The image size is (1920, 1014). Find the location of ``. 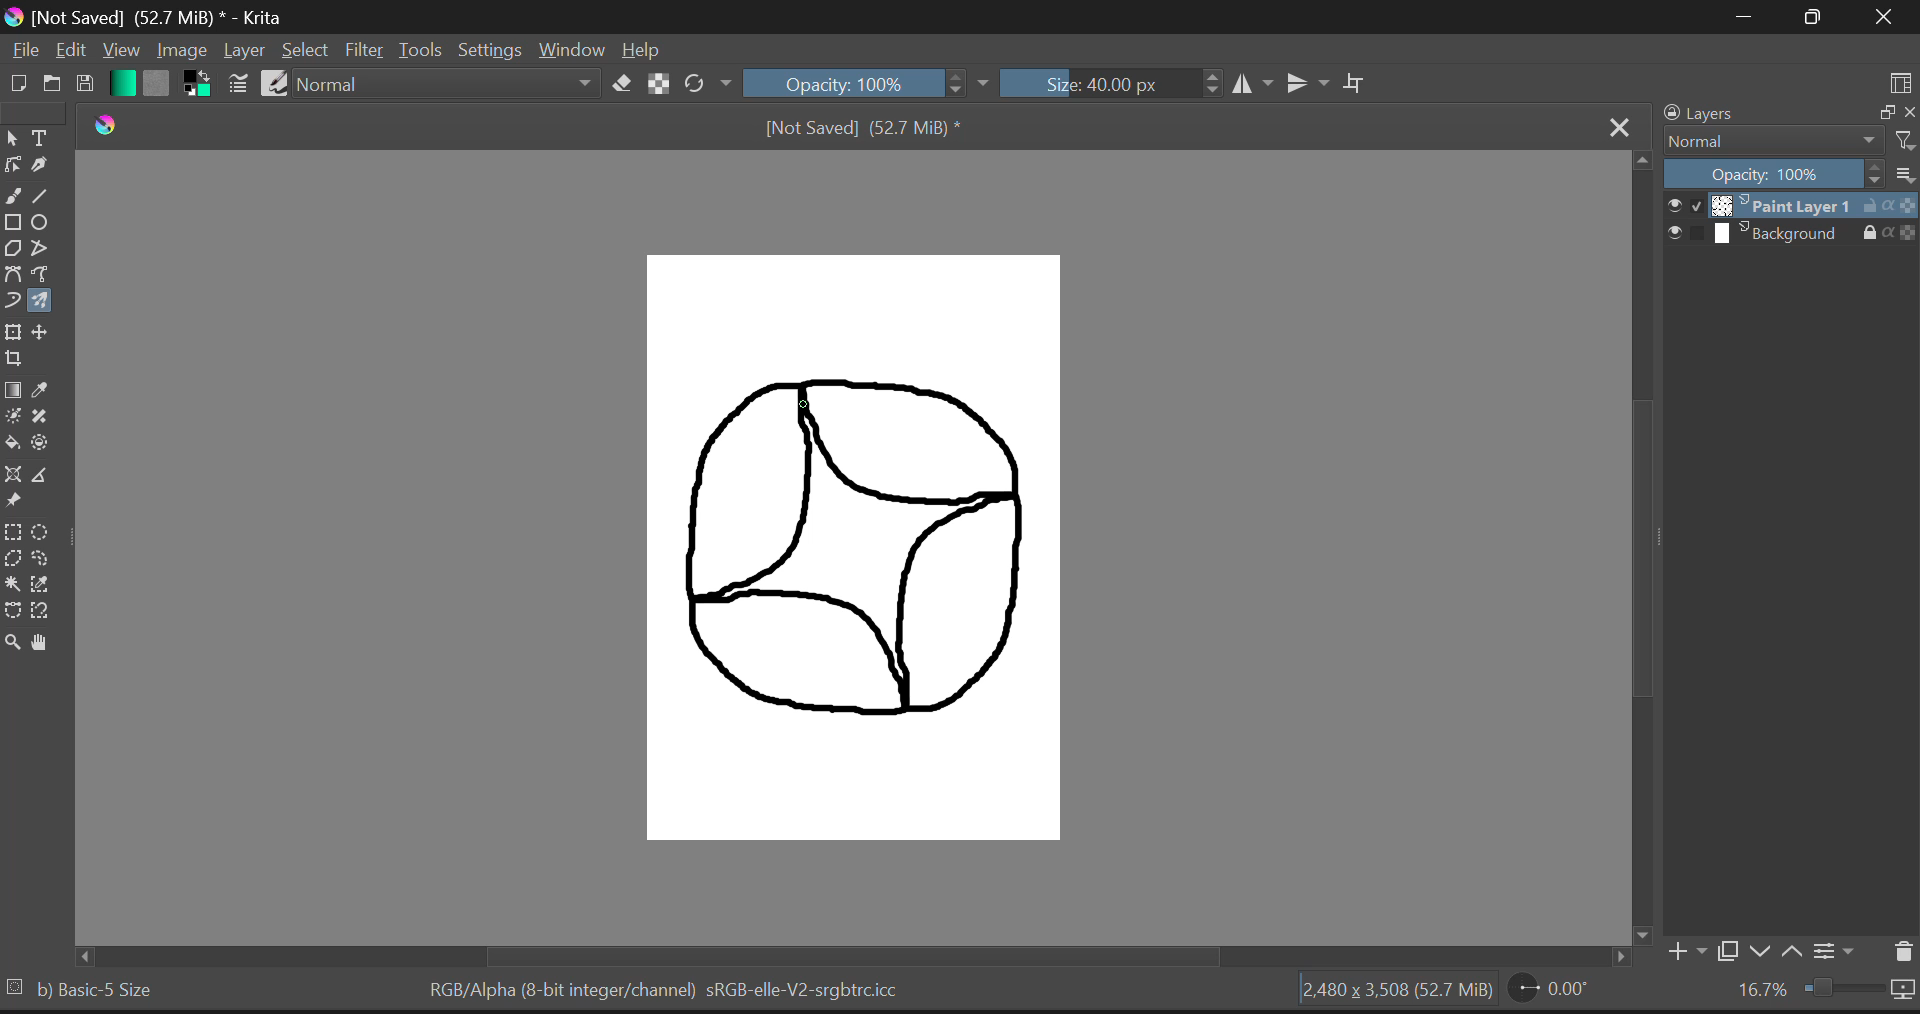

 is located at coordinates (1638, 934).